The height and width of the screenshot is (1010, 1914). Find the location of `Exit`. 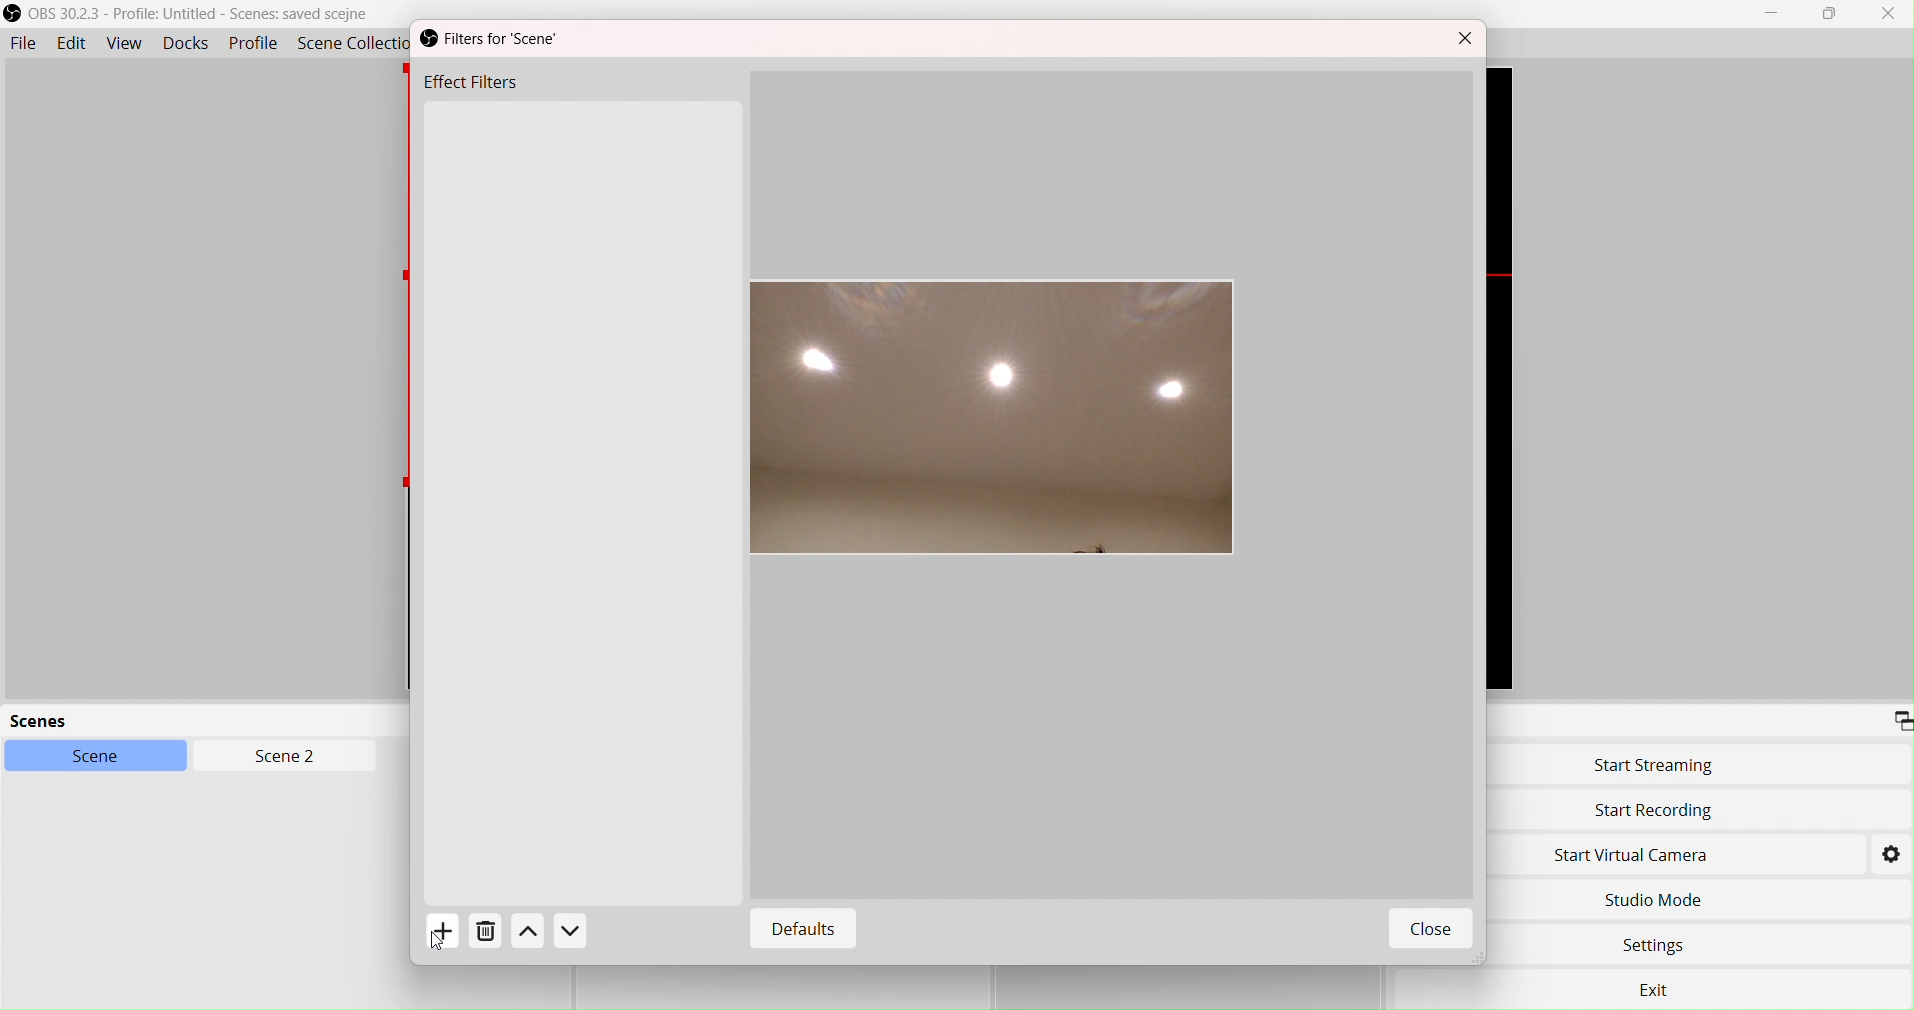

Exit is located at coordinates (1664, 991).